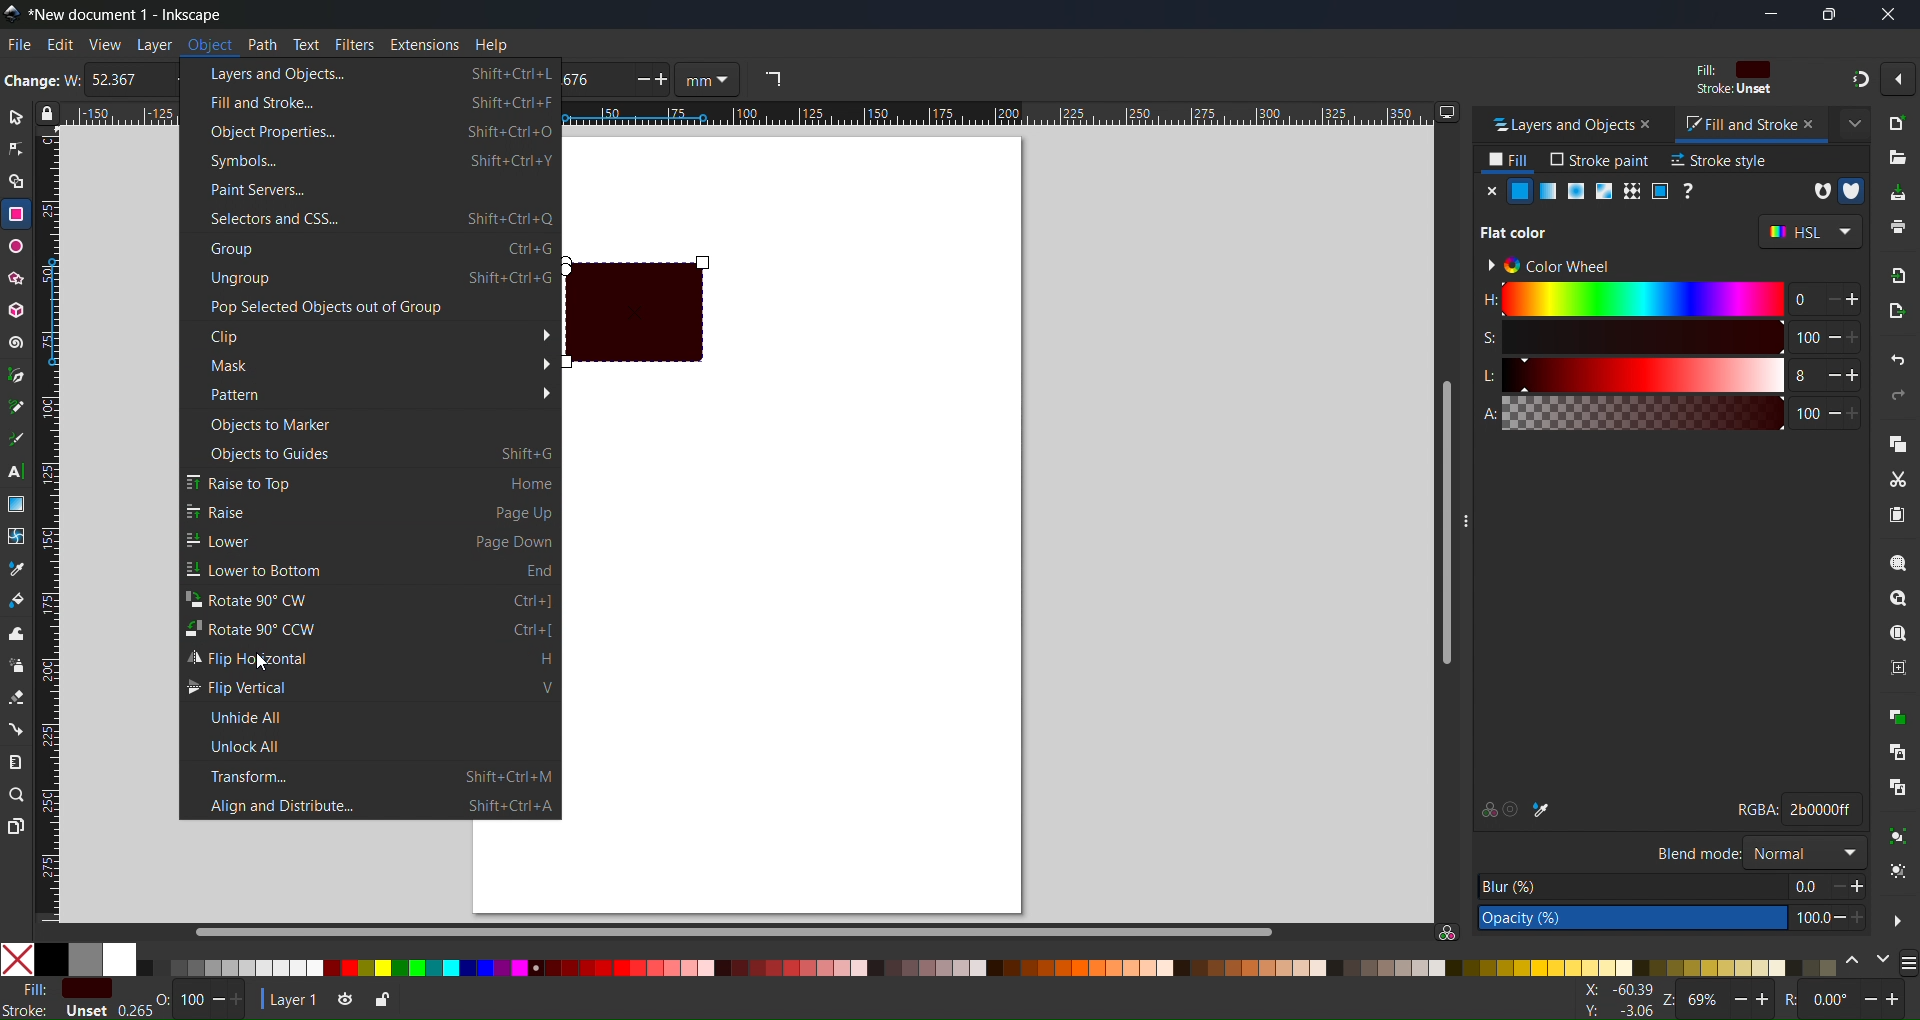 This screenshot has width=1920, height=1020. What do you see at coordinates (307, 44) in the screenshot?
I see `Text` at bounding box center [307, 44].